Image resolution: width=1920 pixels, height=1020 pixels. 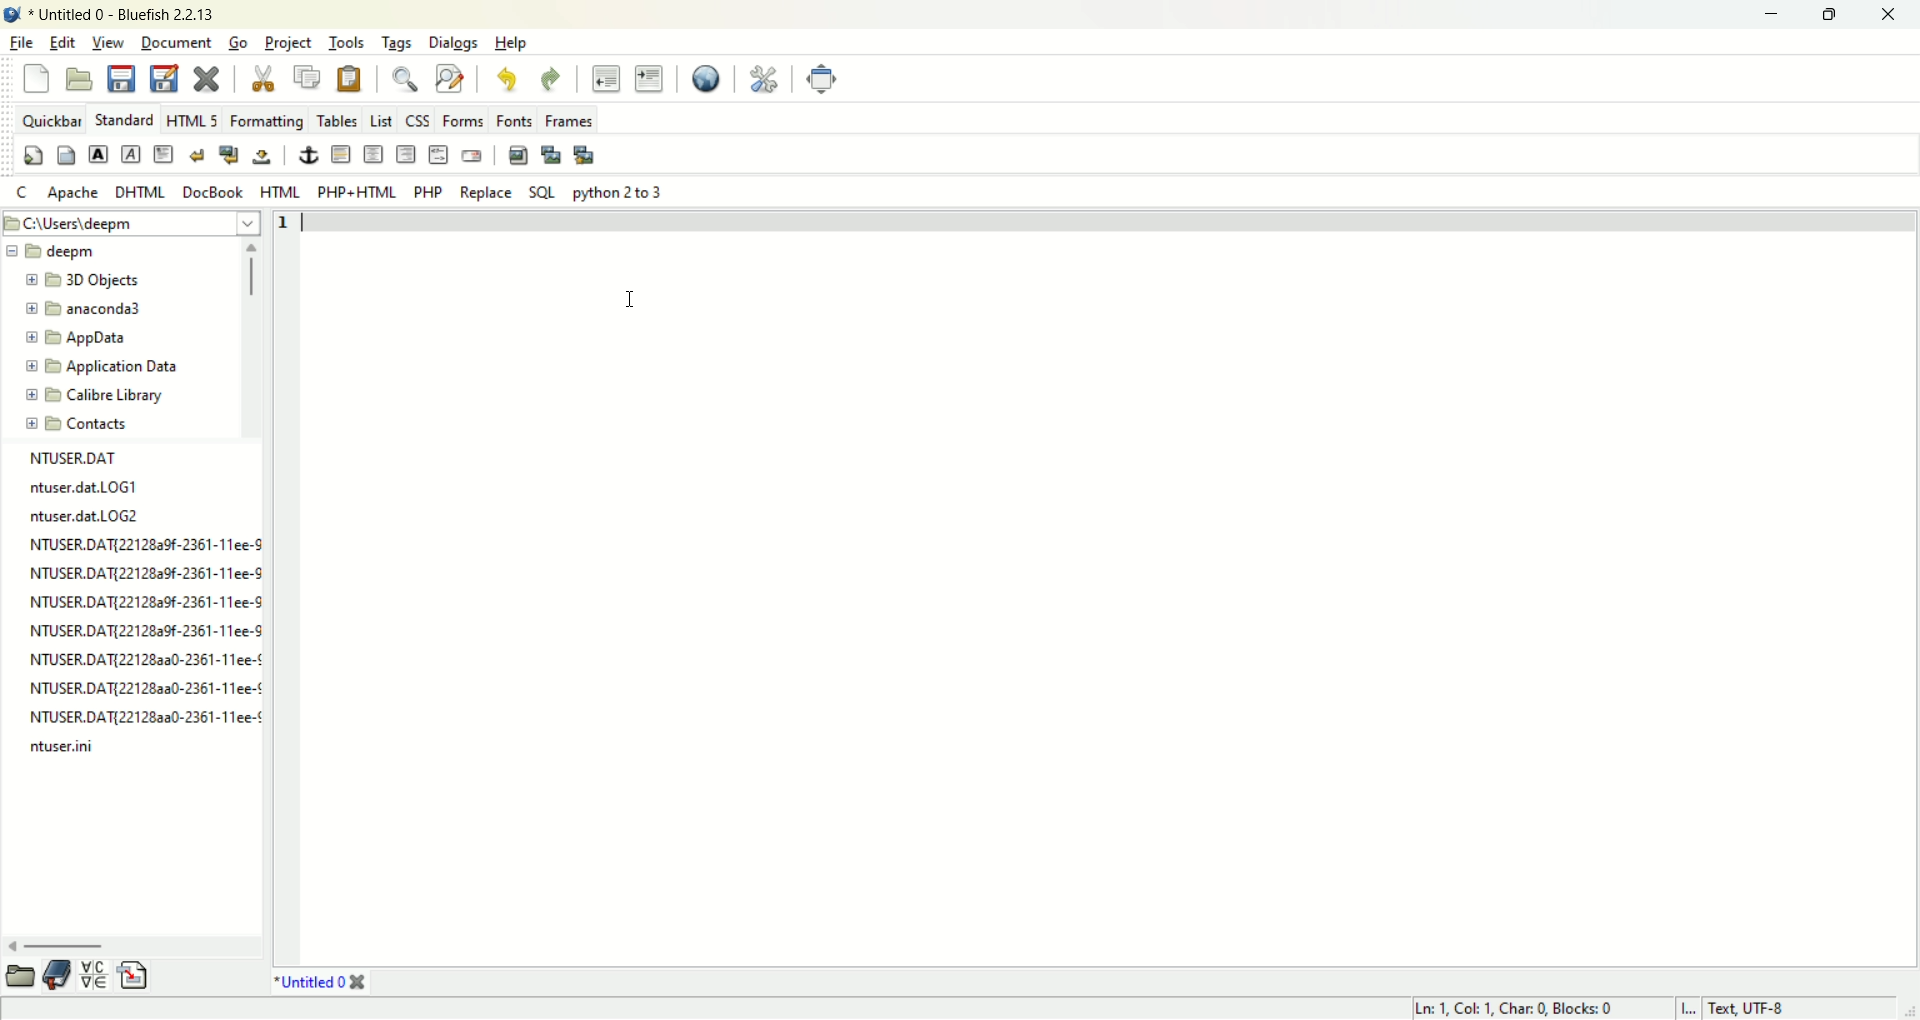 I want to click on cursor, so click(x=629, y=299).